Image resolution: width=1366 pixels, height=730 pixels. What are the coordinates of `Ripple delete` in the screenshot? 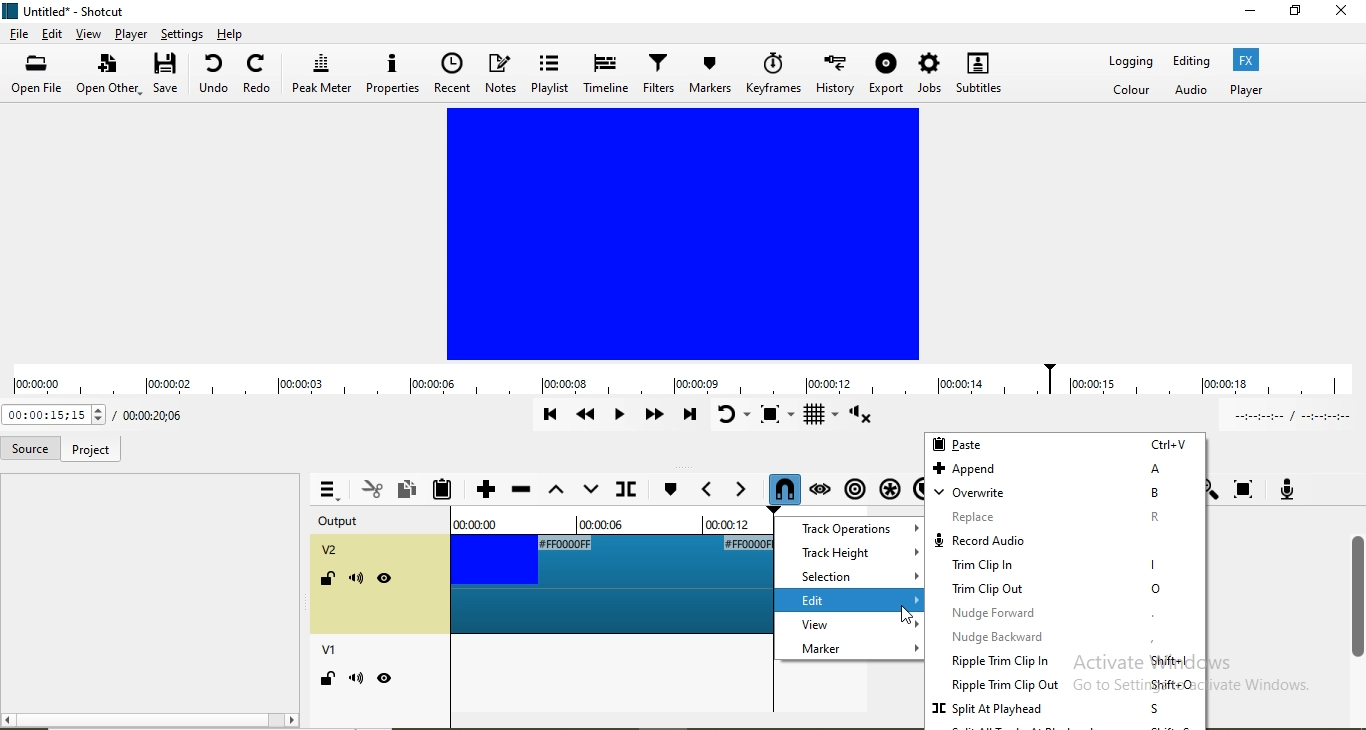 It's located at (522, 493).